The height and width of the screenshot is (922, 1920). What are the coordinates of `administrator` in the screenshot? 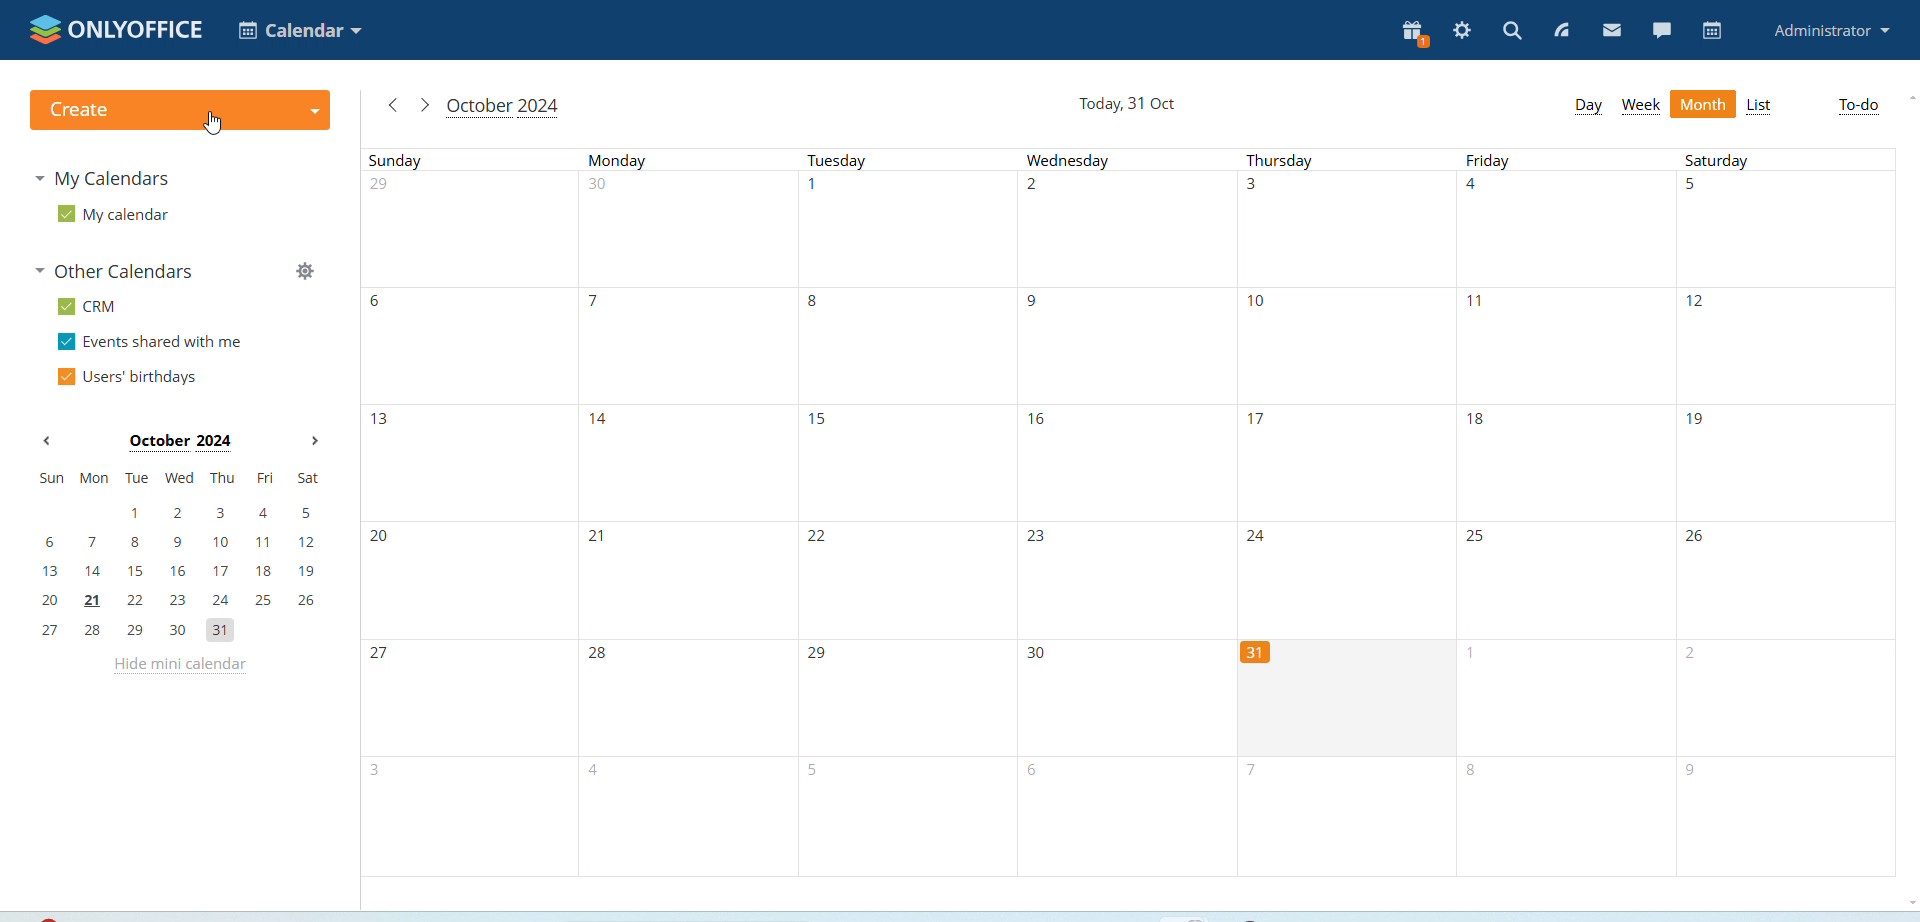 It's located at (1833, 30).